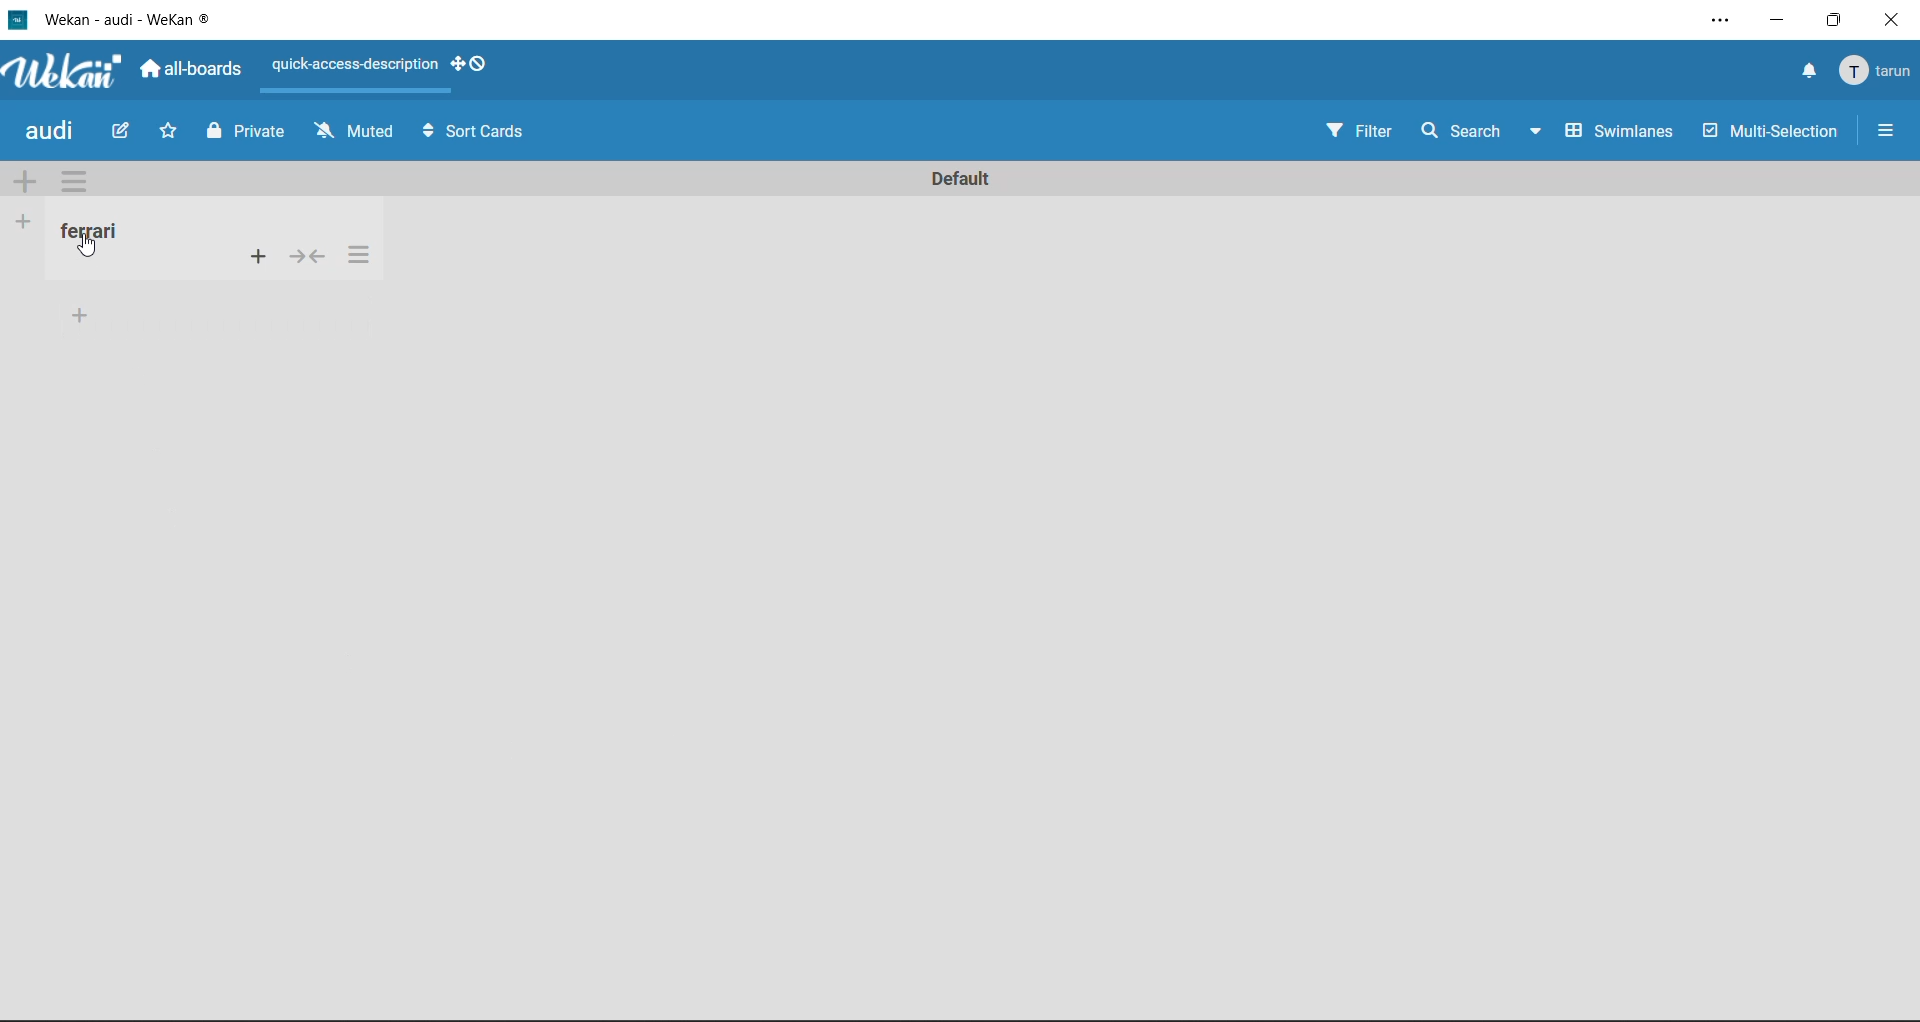 The image size is (1920, 1022). What do you see at coordinates (1809, 73) in the screenshot?
I see `notifications` at bounding box center [1809, 73].